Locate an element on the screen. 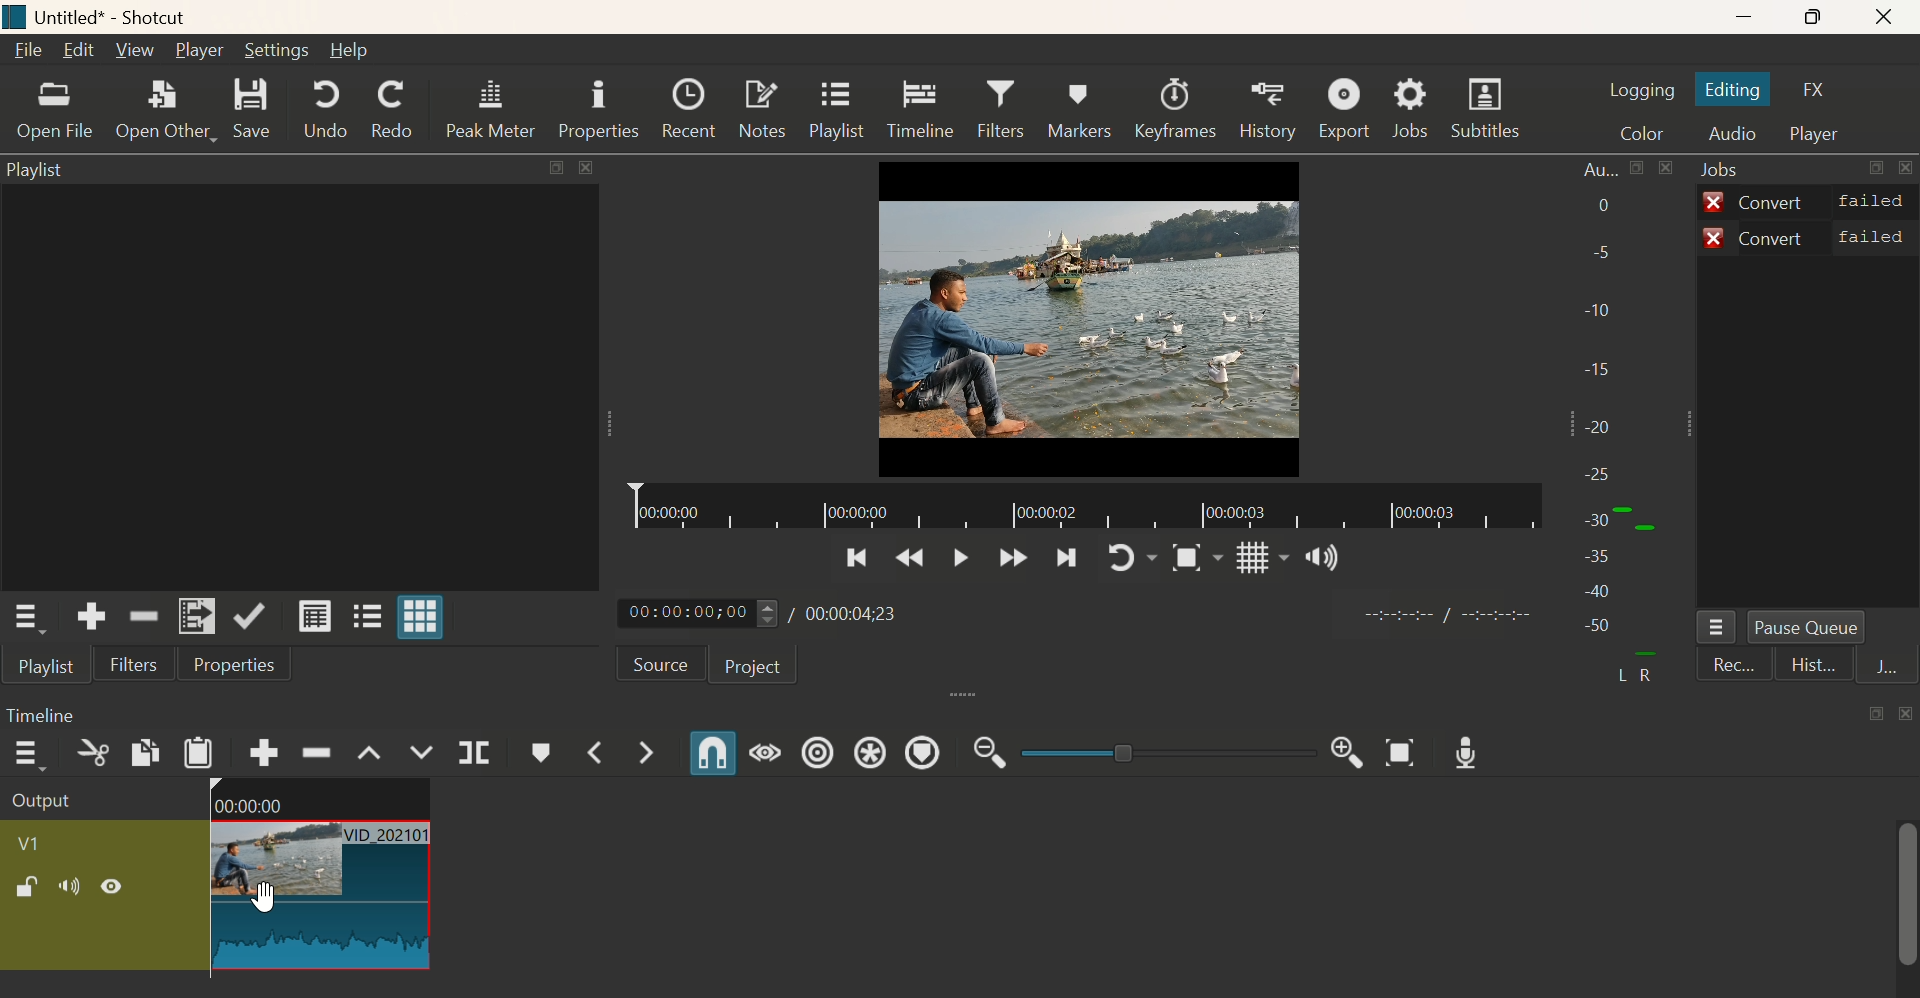  Save is located at coordinates (260, 111).